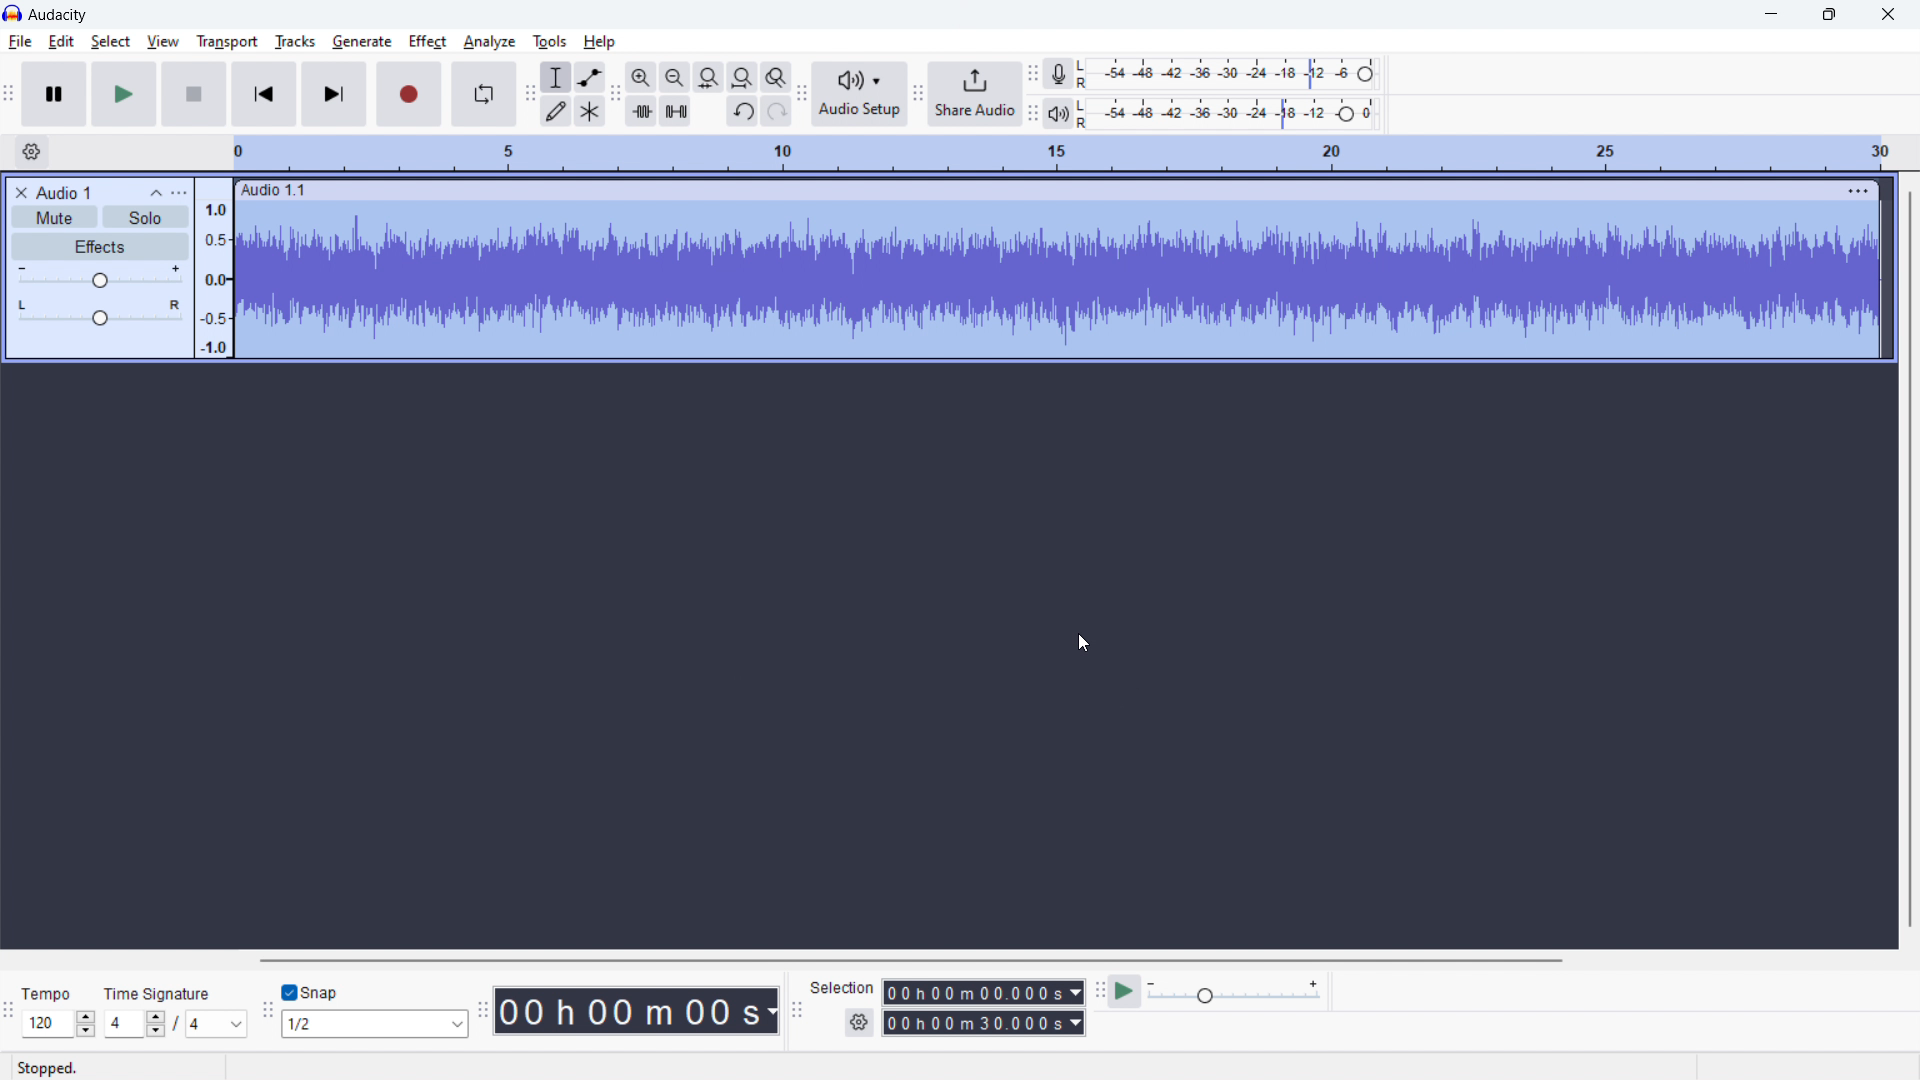  What do you see at coordinates (641, 76) in the screenshot?
I see `zoom in` at bounding box center [641, 76].